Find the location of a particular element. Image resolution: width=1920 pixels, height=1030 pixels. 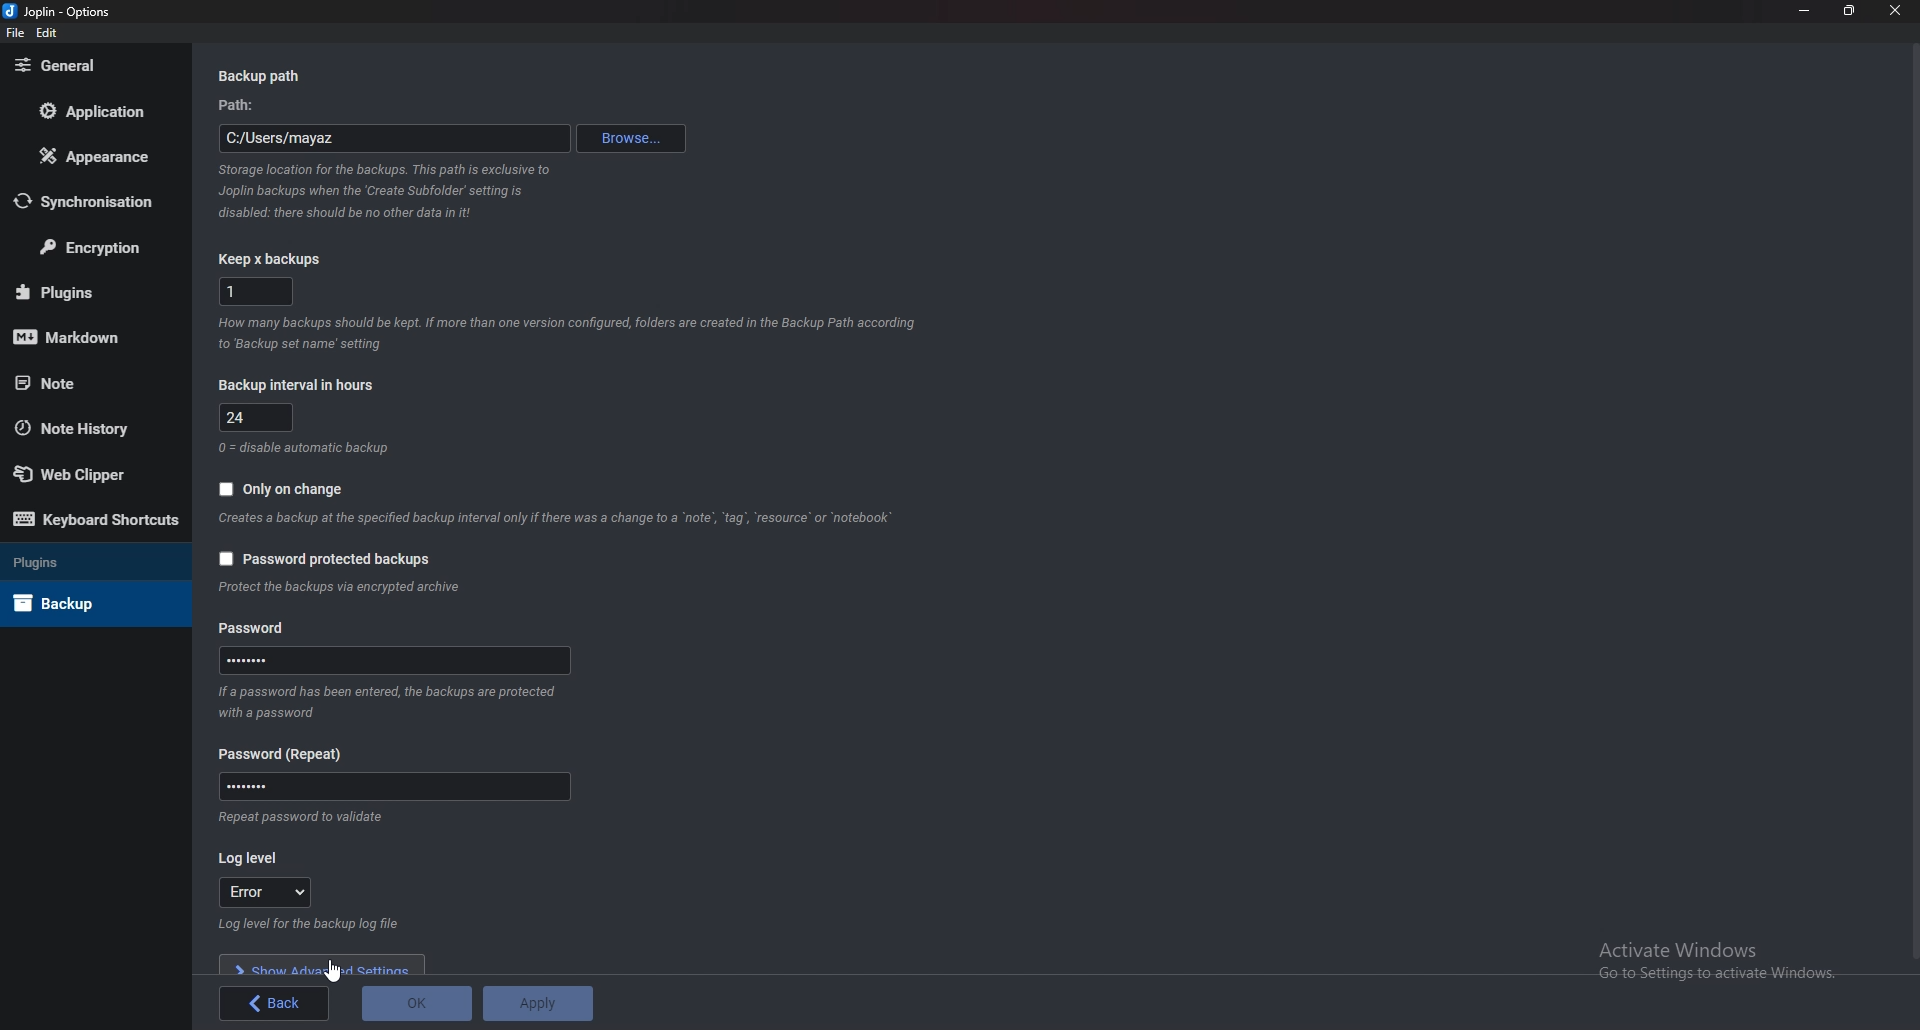

scroll bar is located at coordinates (1912, 502).